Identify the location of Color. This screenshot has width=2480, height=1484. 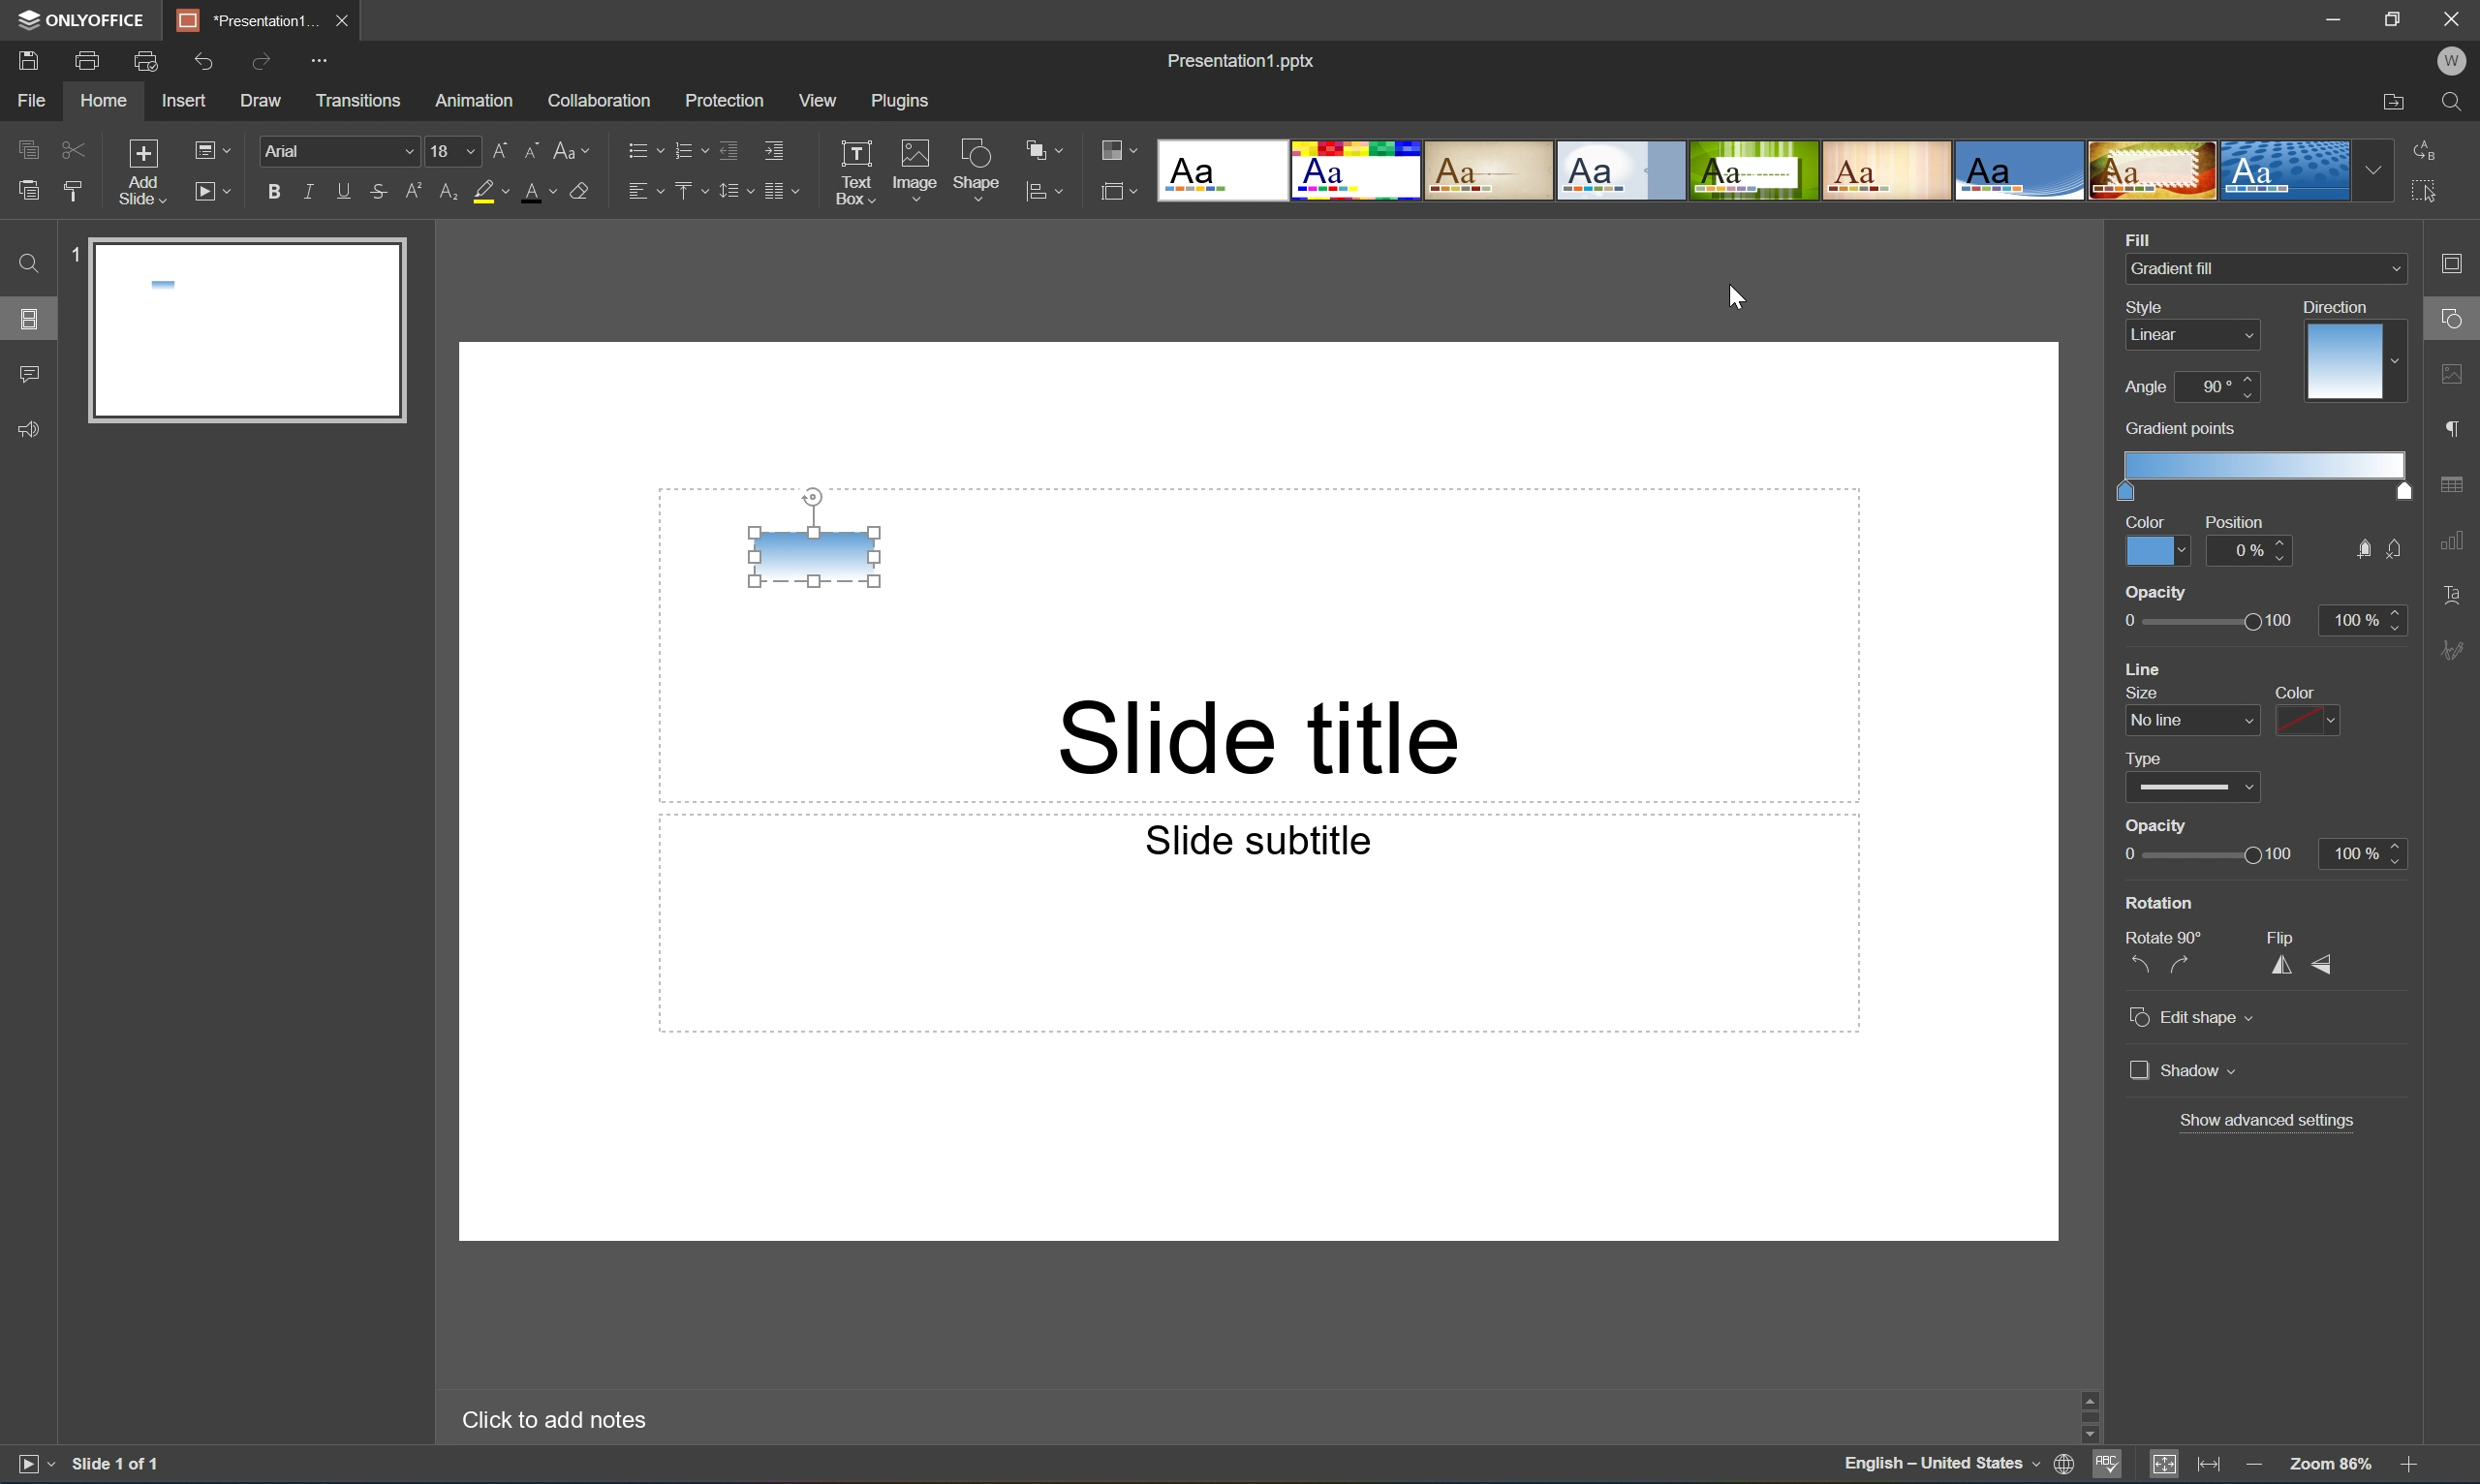
(2157, 550).